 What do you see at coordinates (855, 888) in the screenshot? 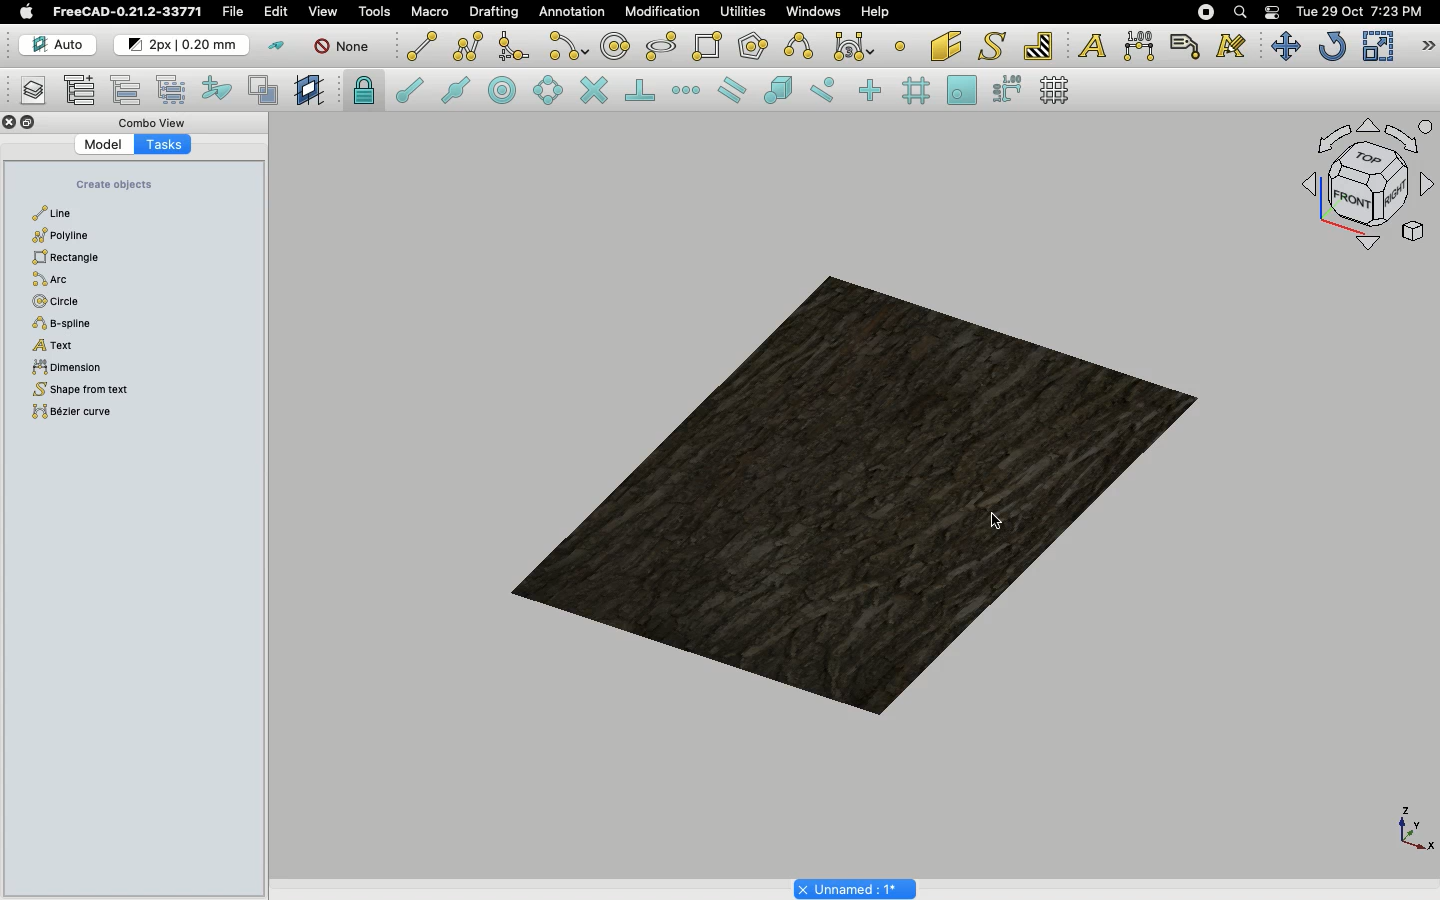
I see `Project name` at bounding box center [855, 888].